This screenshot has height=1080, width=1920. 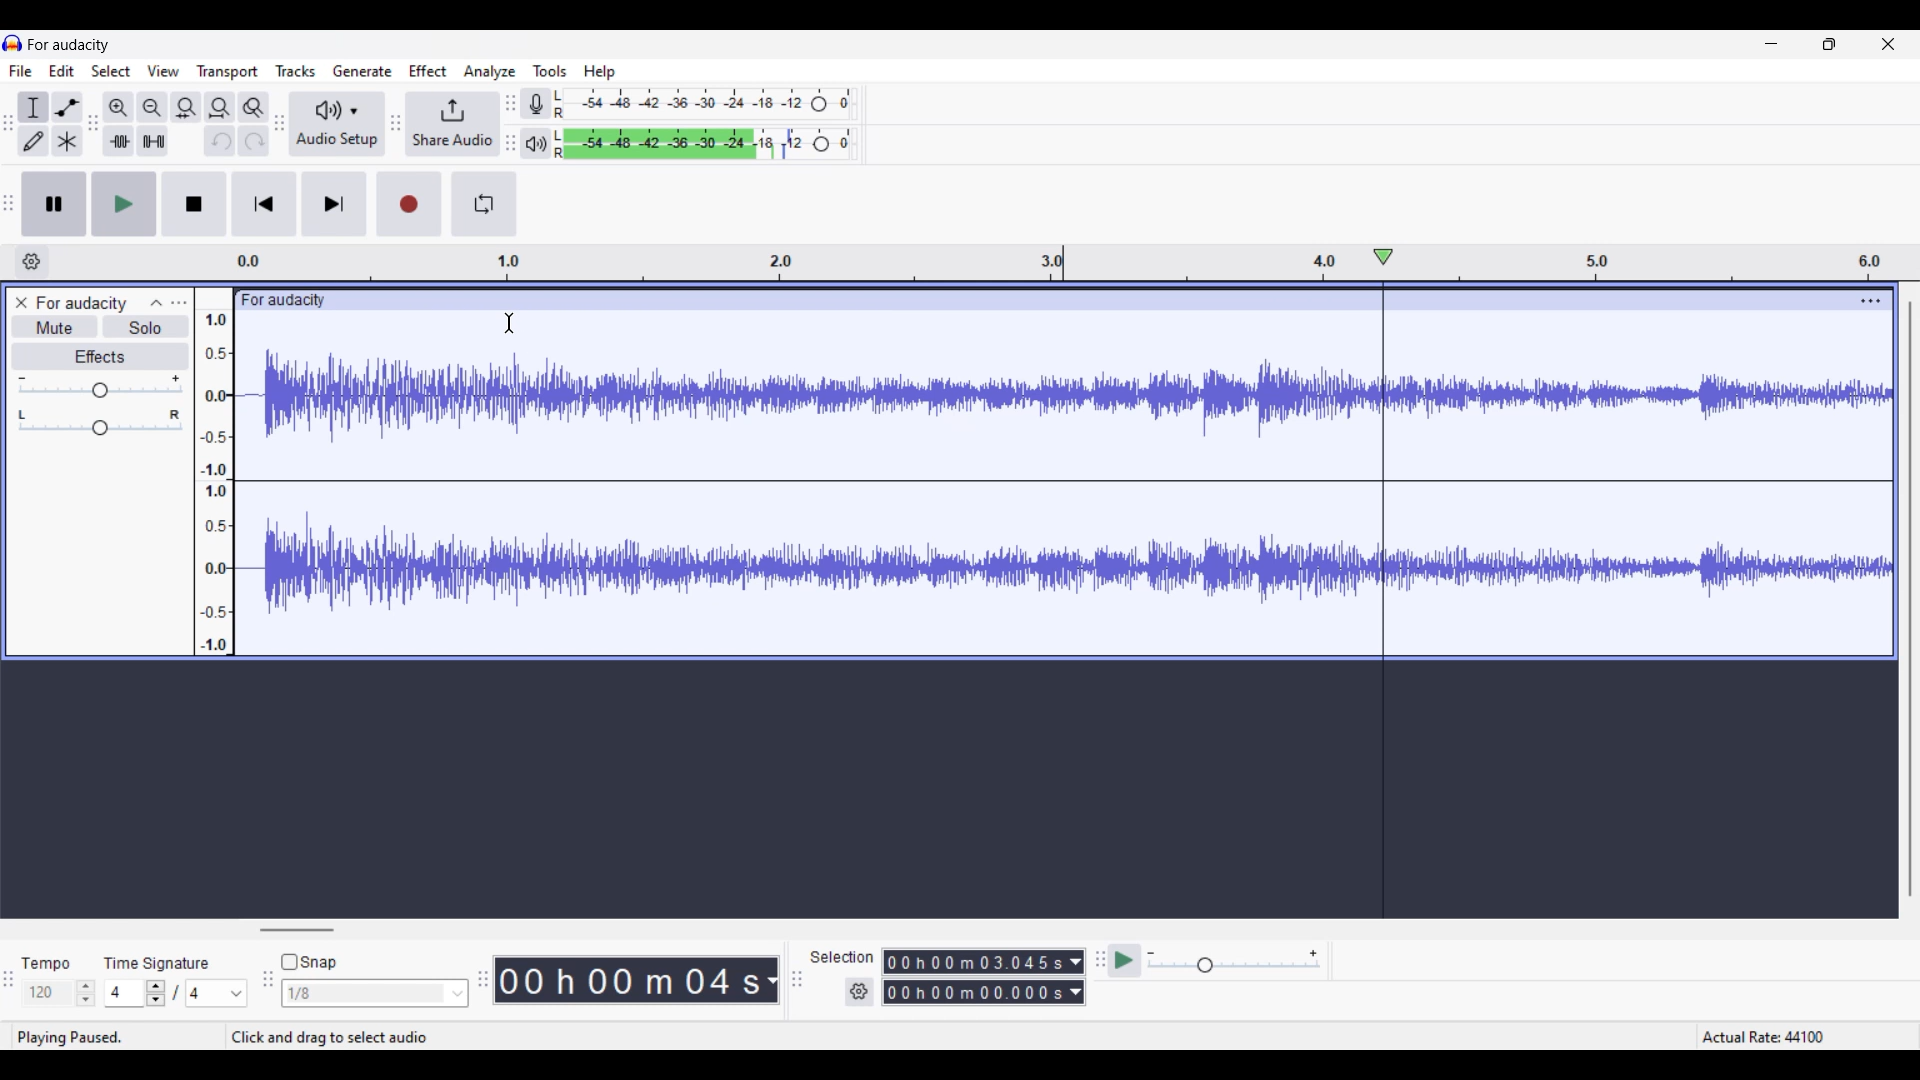 I want to click on Transport menu, so click(x=228, y=72).